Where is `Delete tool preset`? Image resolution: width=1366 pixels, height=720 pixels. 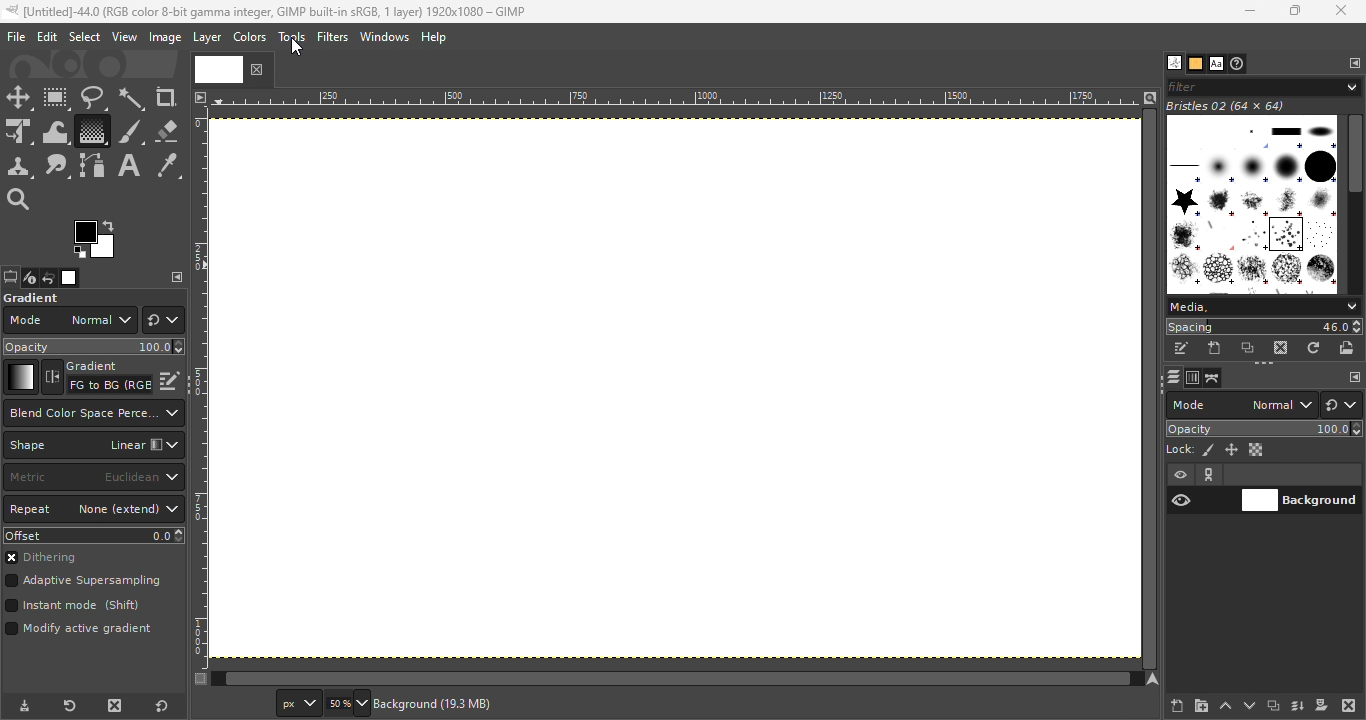 Delete tool preset is located at coordinates (110, 706).